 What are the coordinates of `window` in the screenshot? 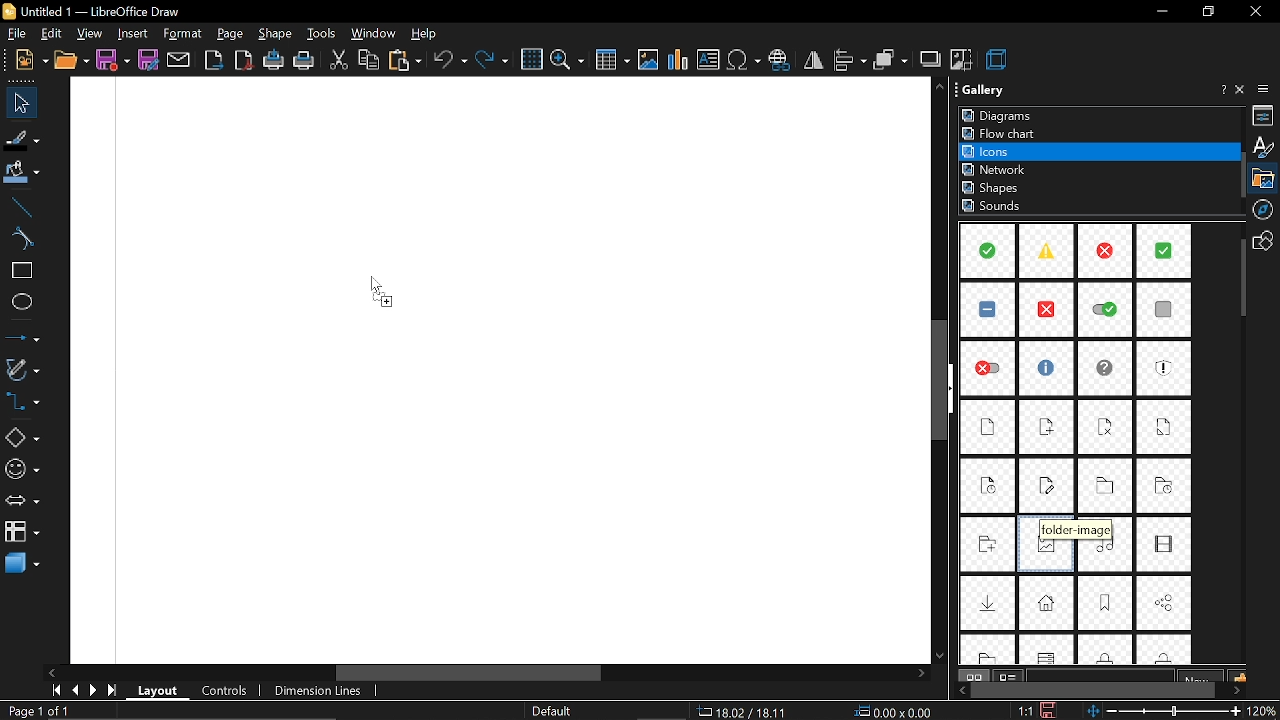 It's located at (372, 34).